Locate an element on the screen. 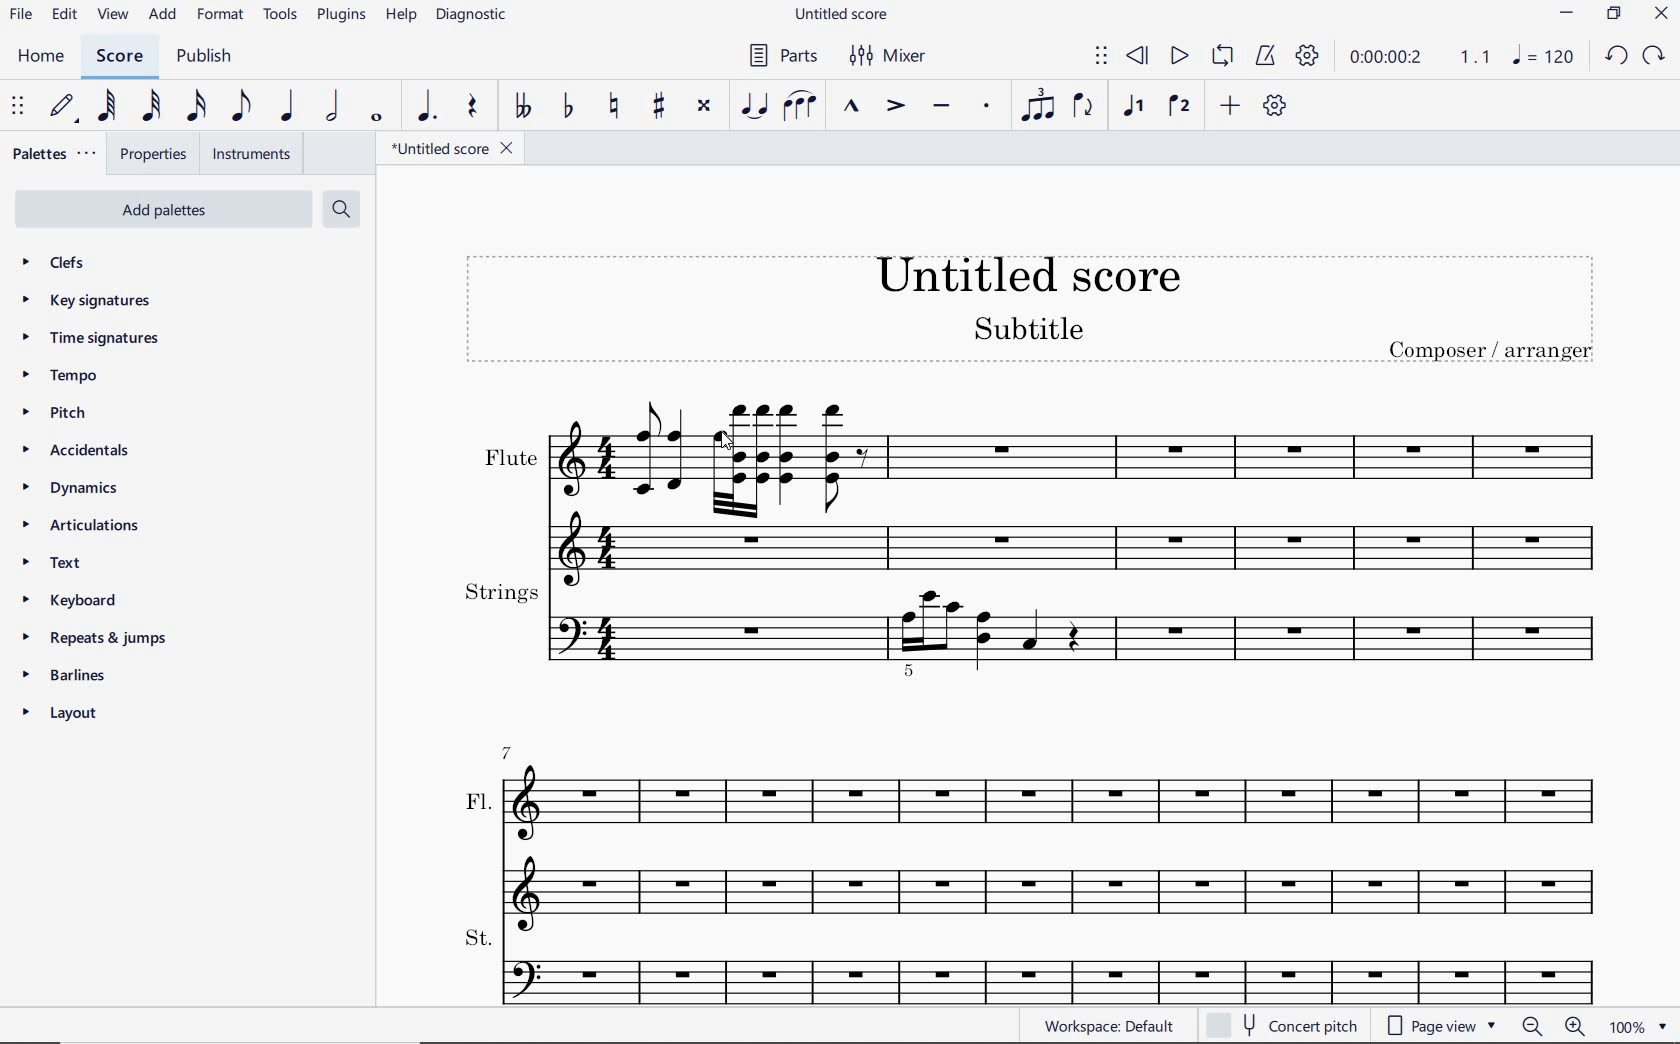 The width and height of the screenshot is (1680, 1044). tempo is located at coordinates (85, 374).